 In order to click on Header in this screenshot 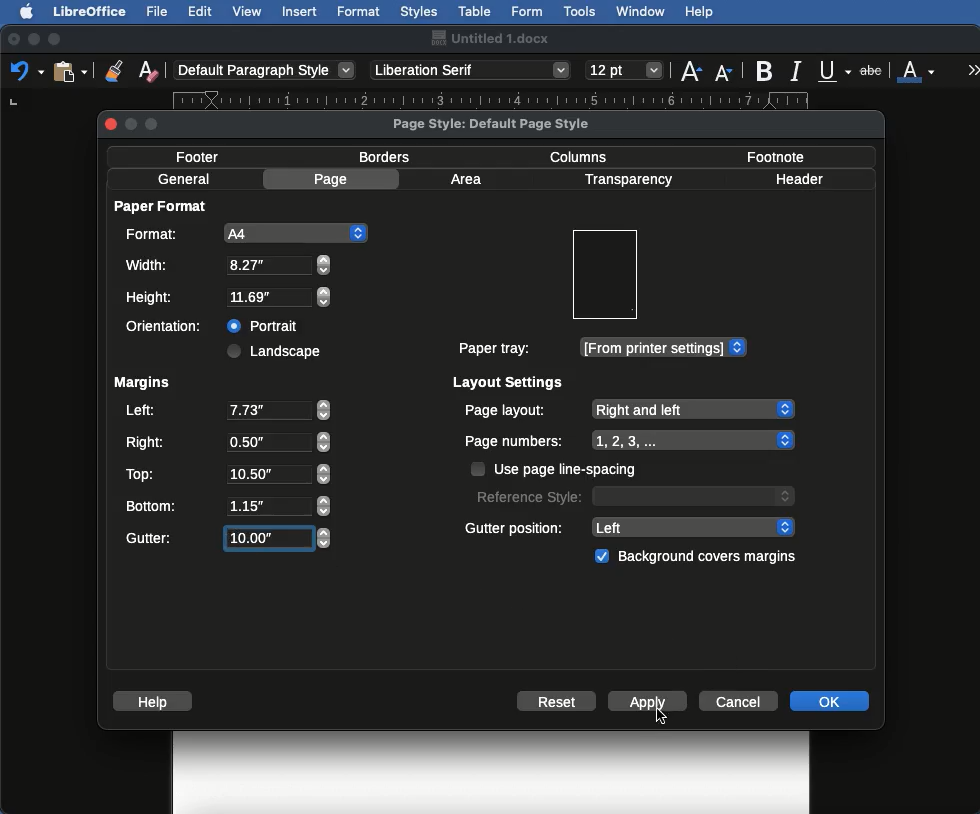, I will do `click(799, 179)`.